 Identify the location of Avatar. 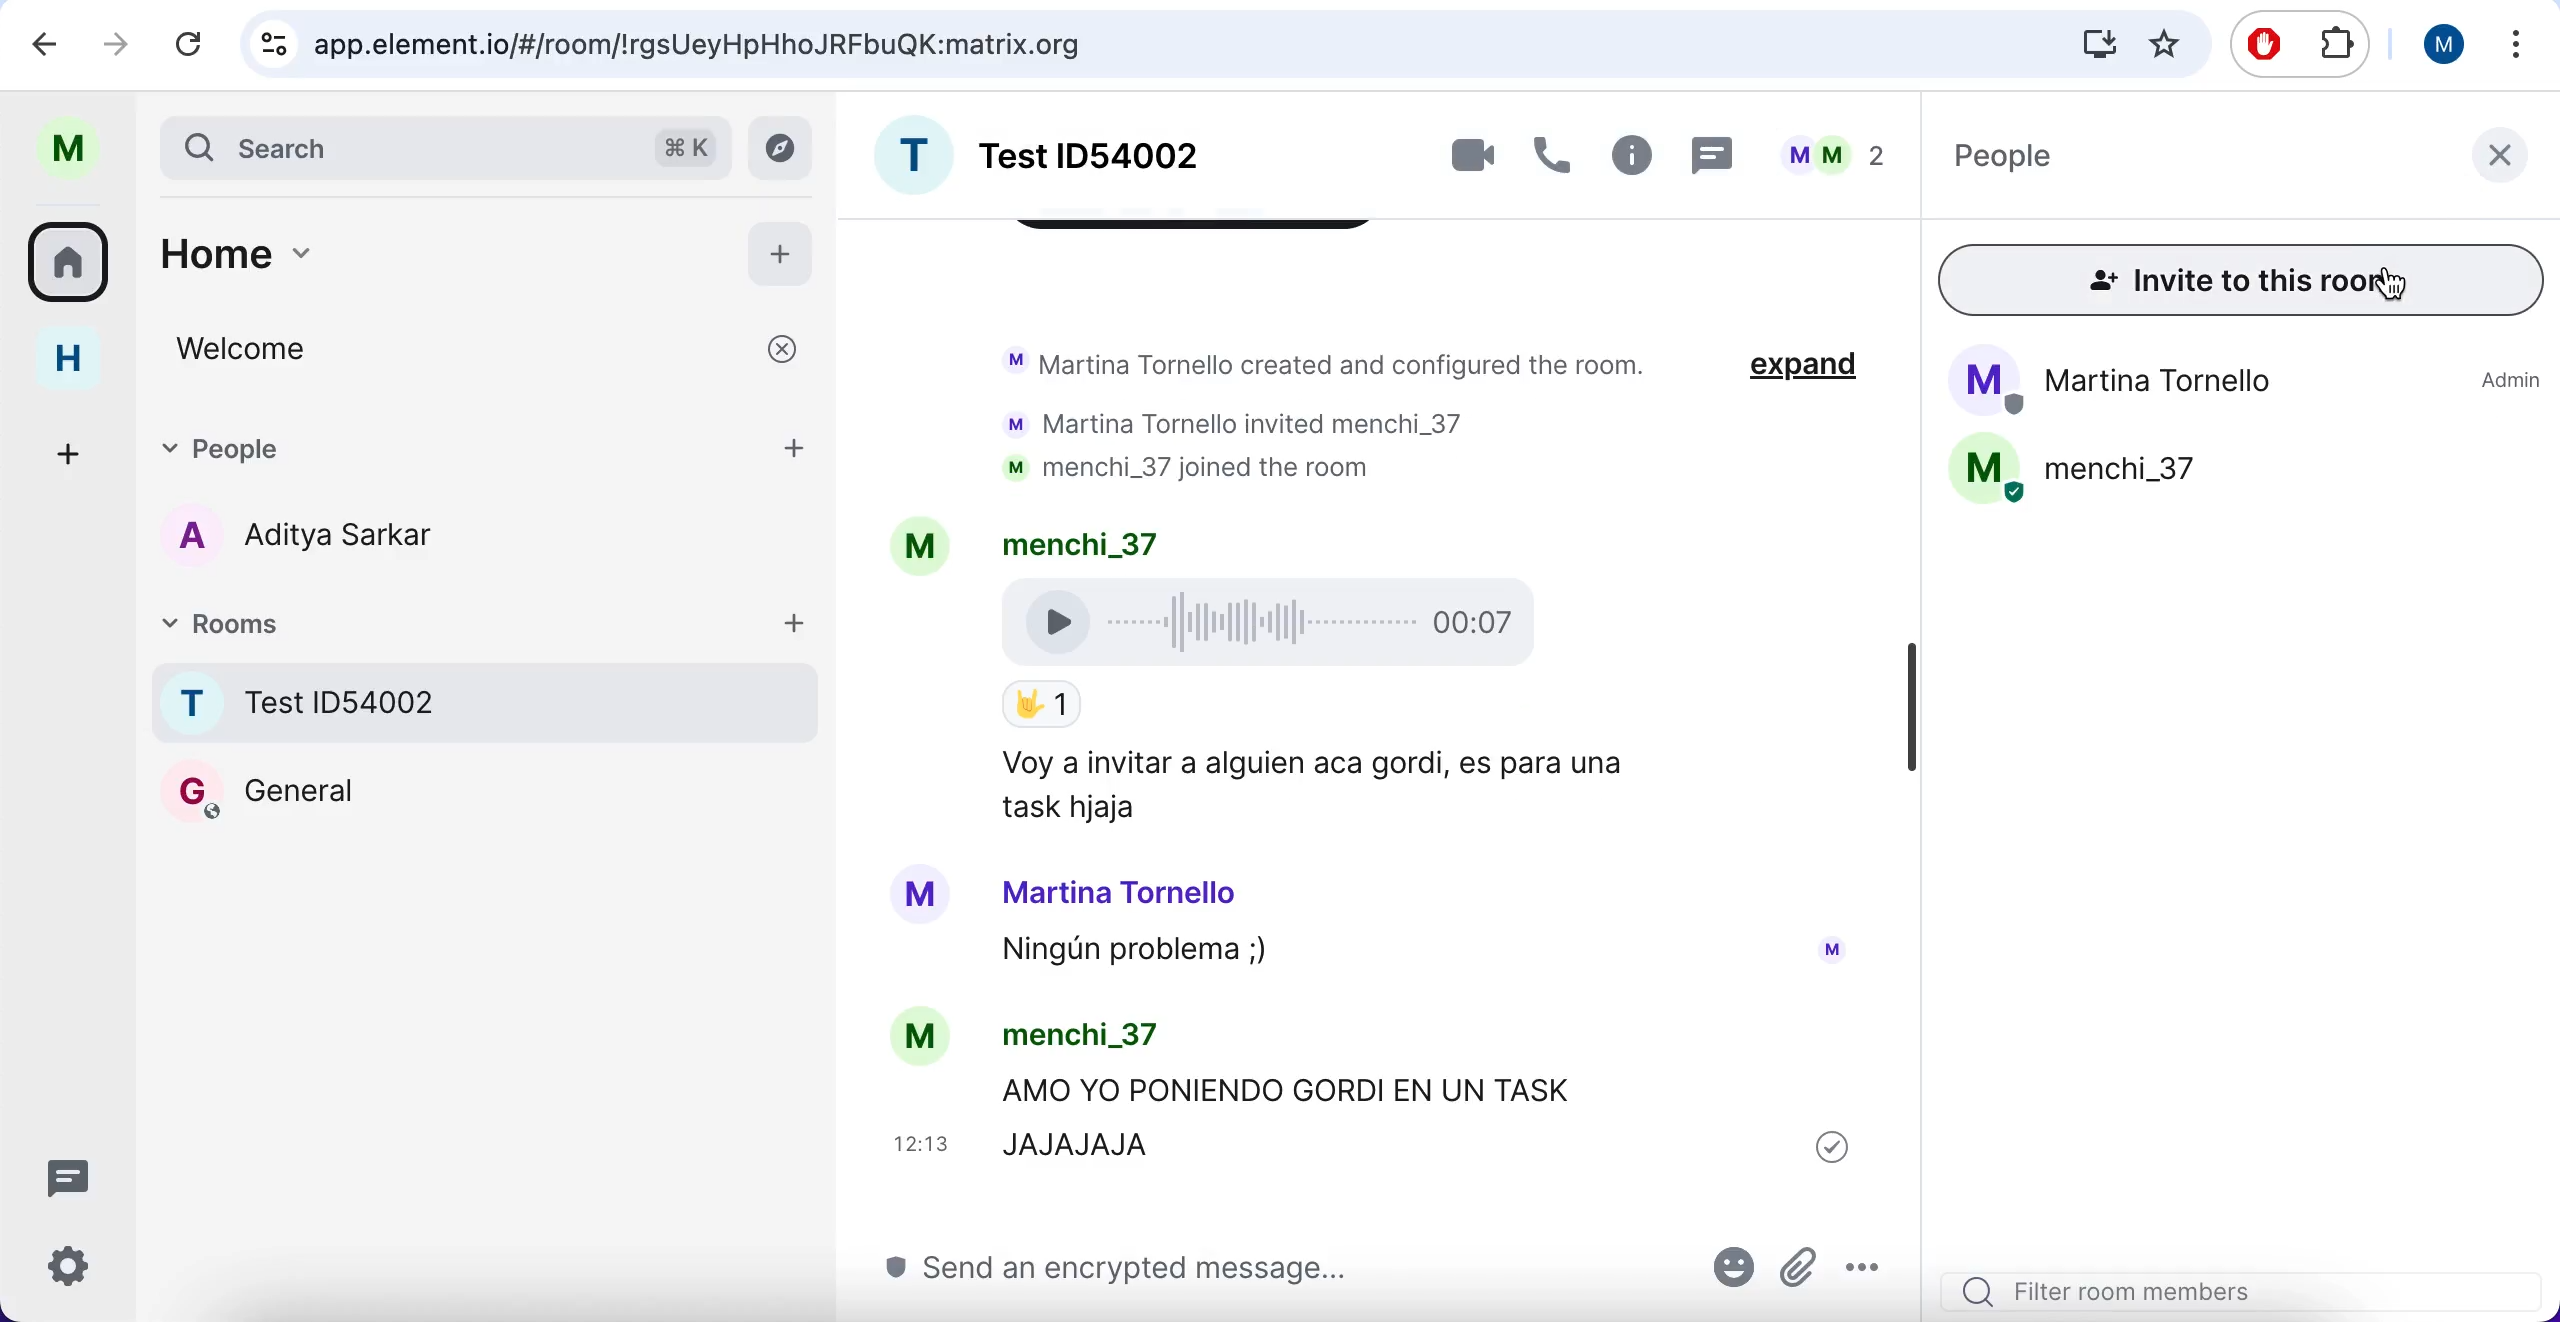
(1836, 947).